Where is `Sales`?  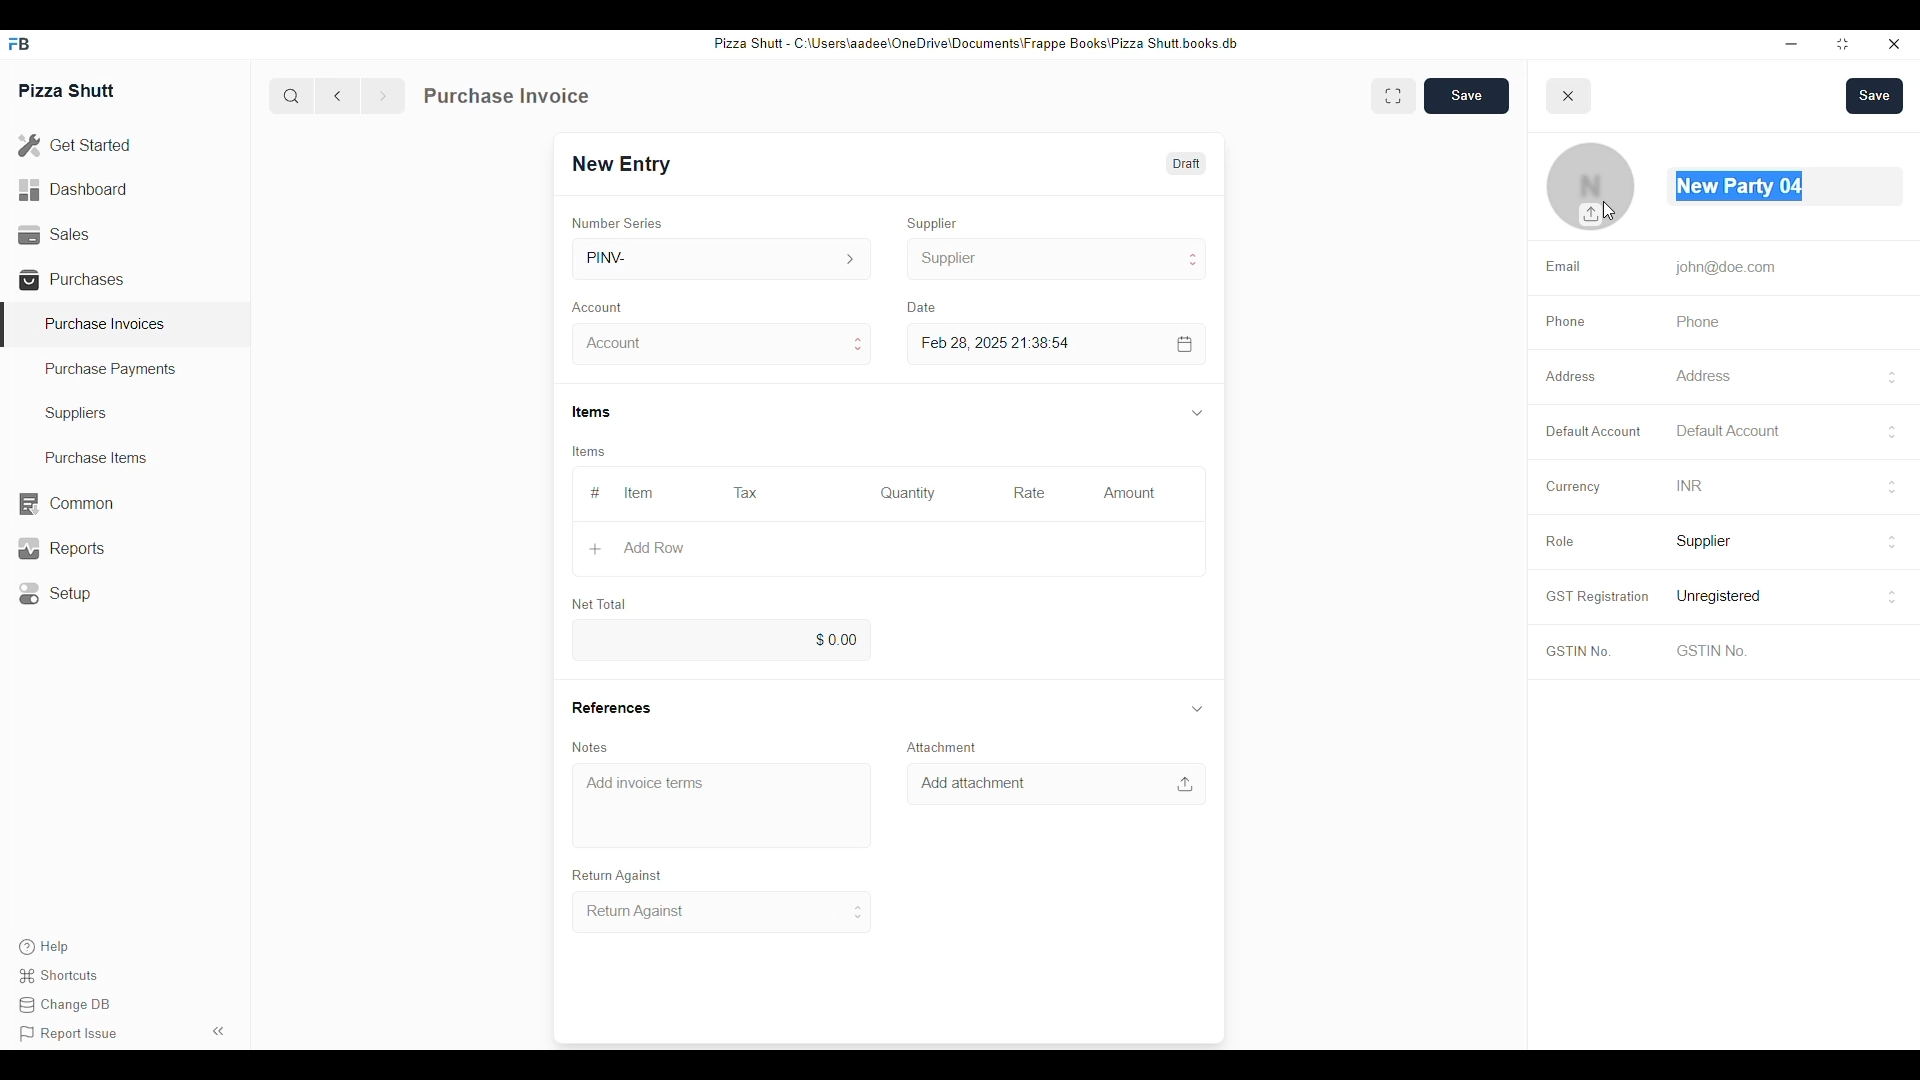 Sales is located at coordinates (52, 232).